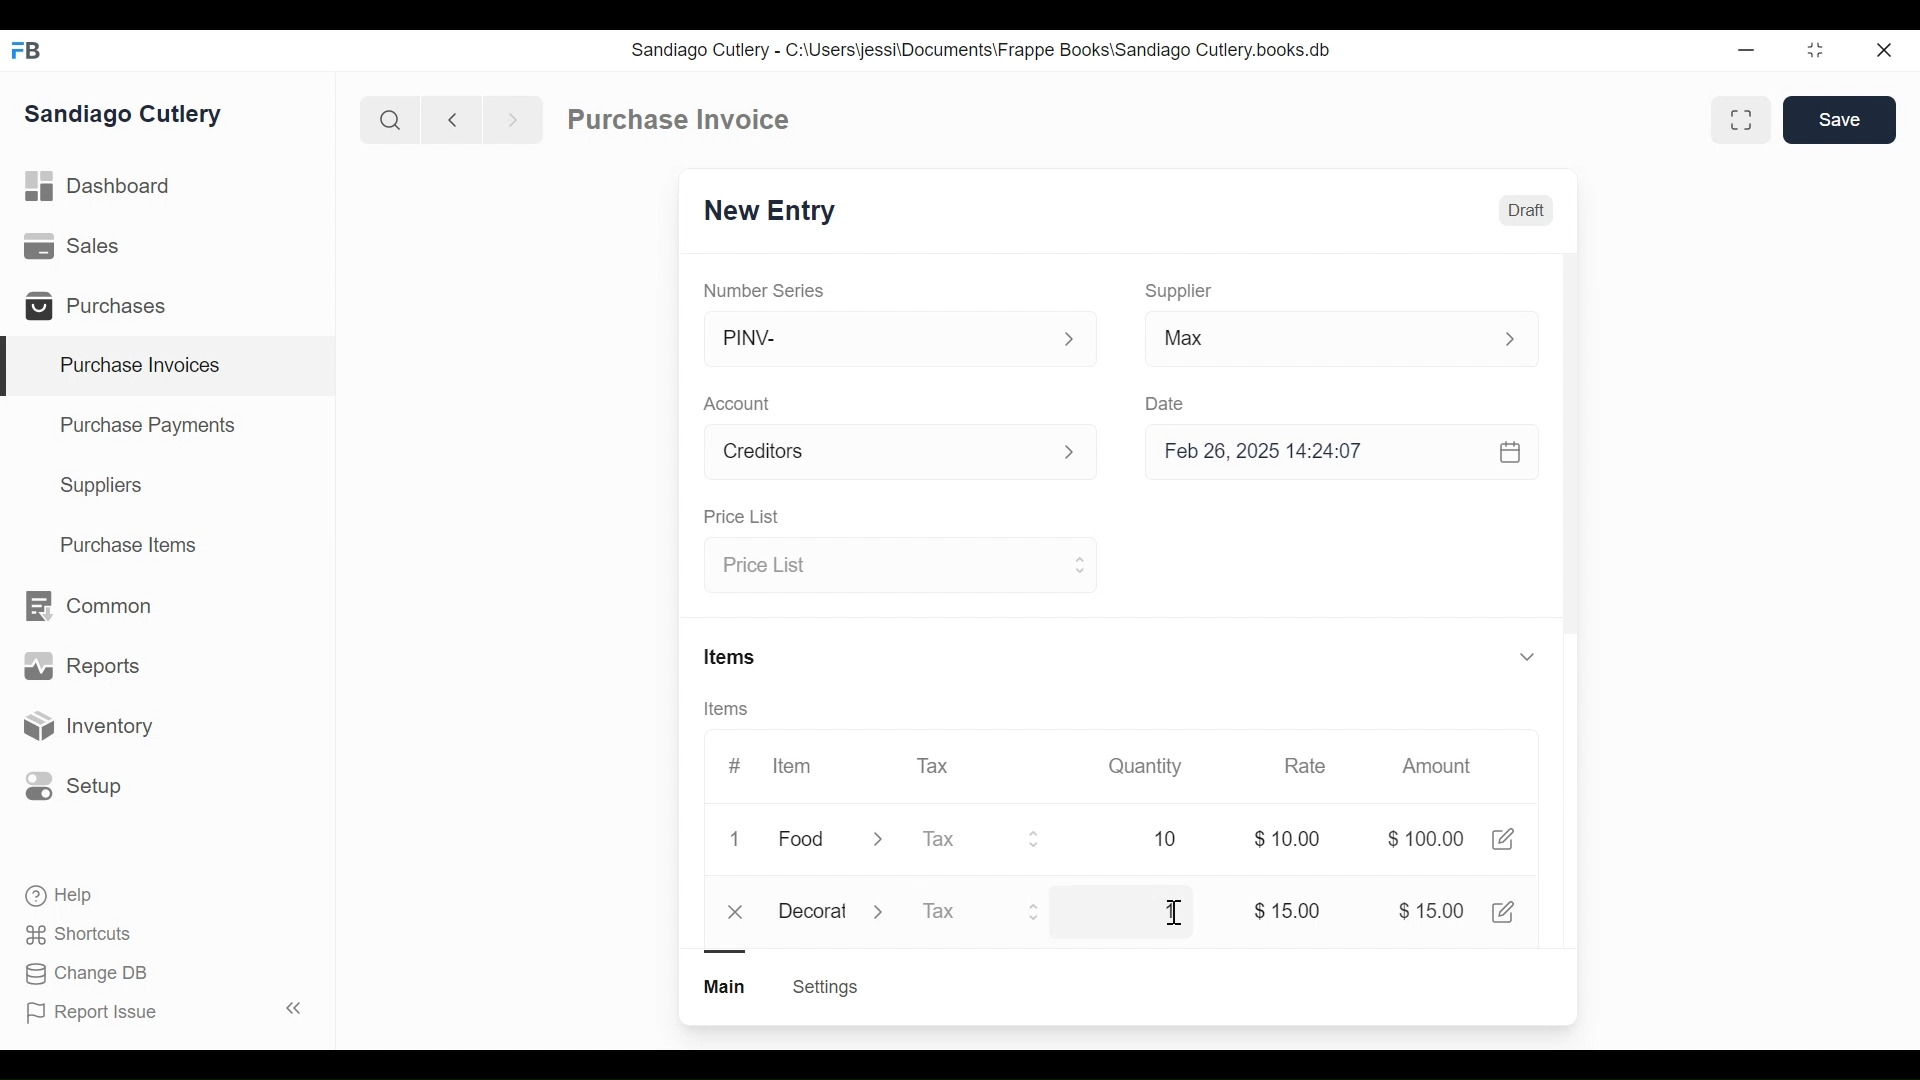 This screenshot has width=1920, height=1080. What do you see at coordinates (1431, 910) in the screenshot?
I see `$15.00` at bounding box center [1431, 910].